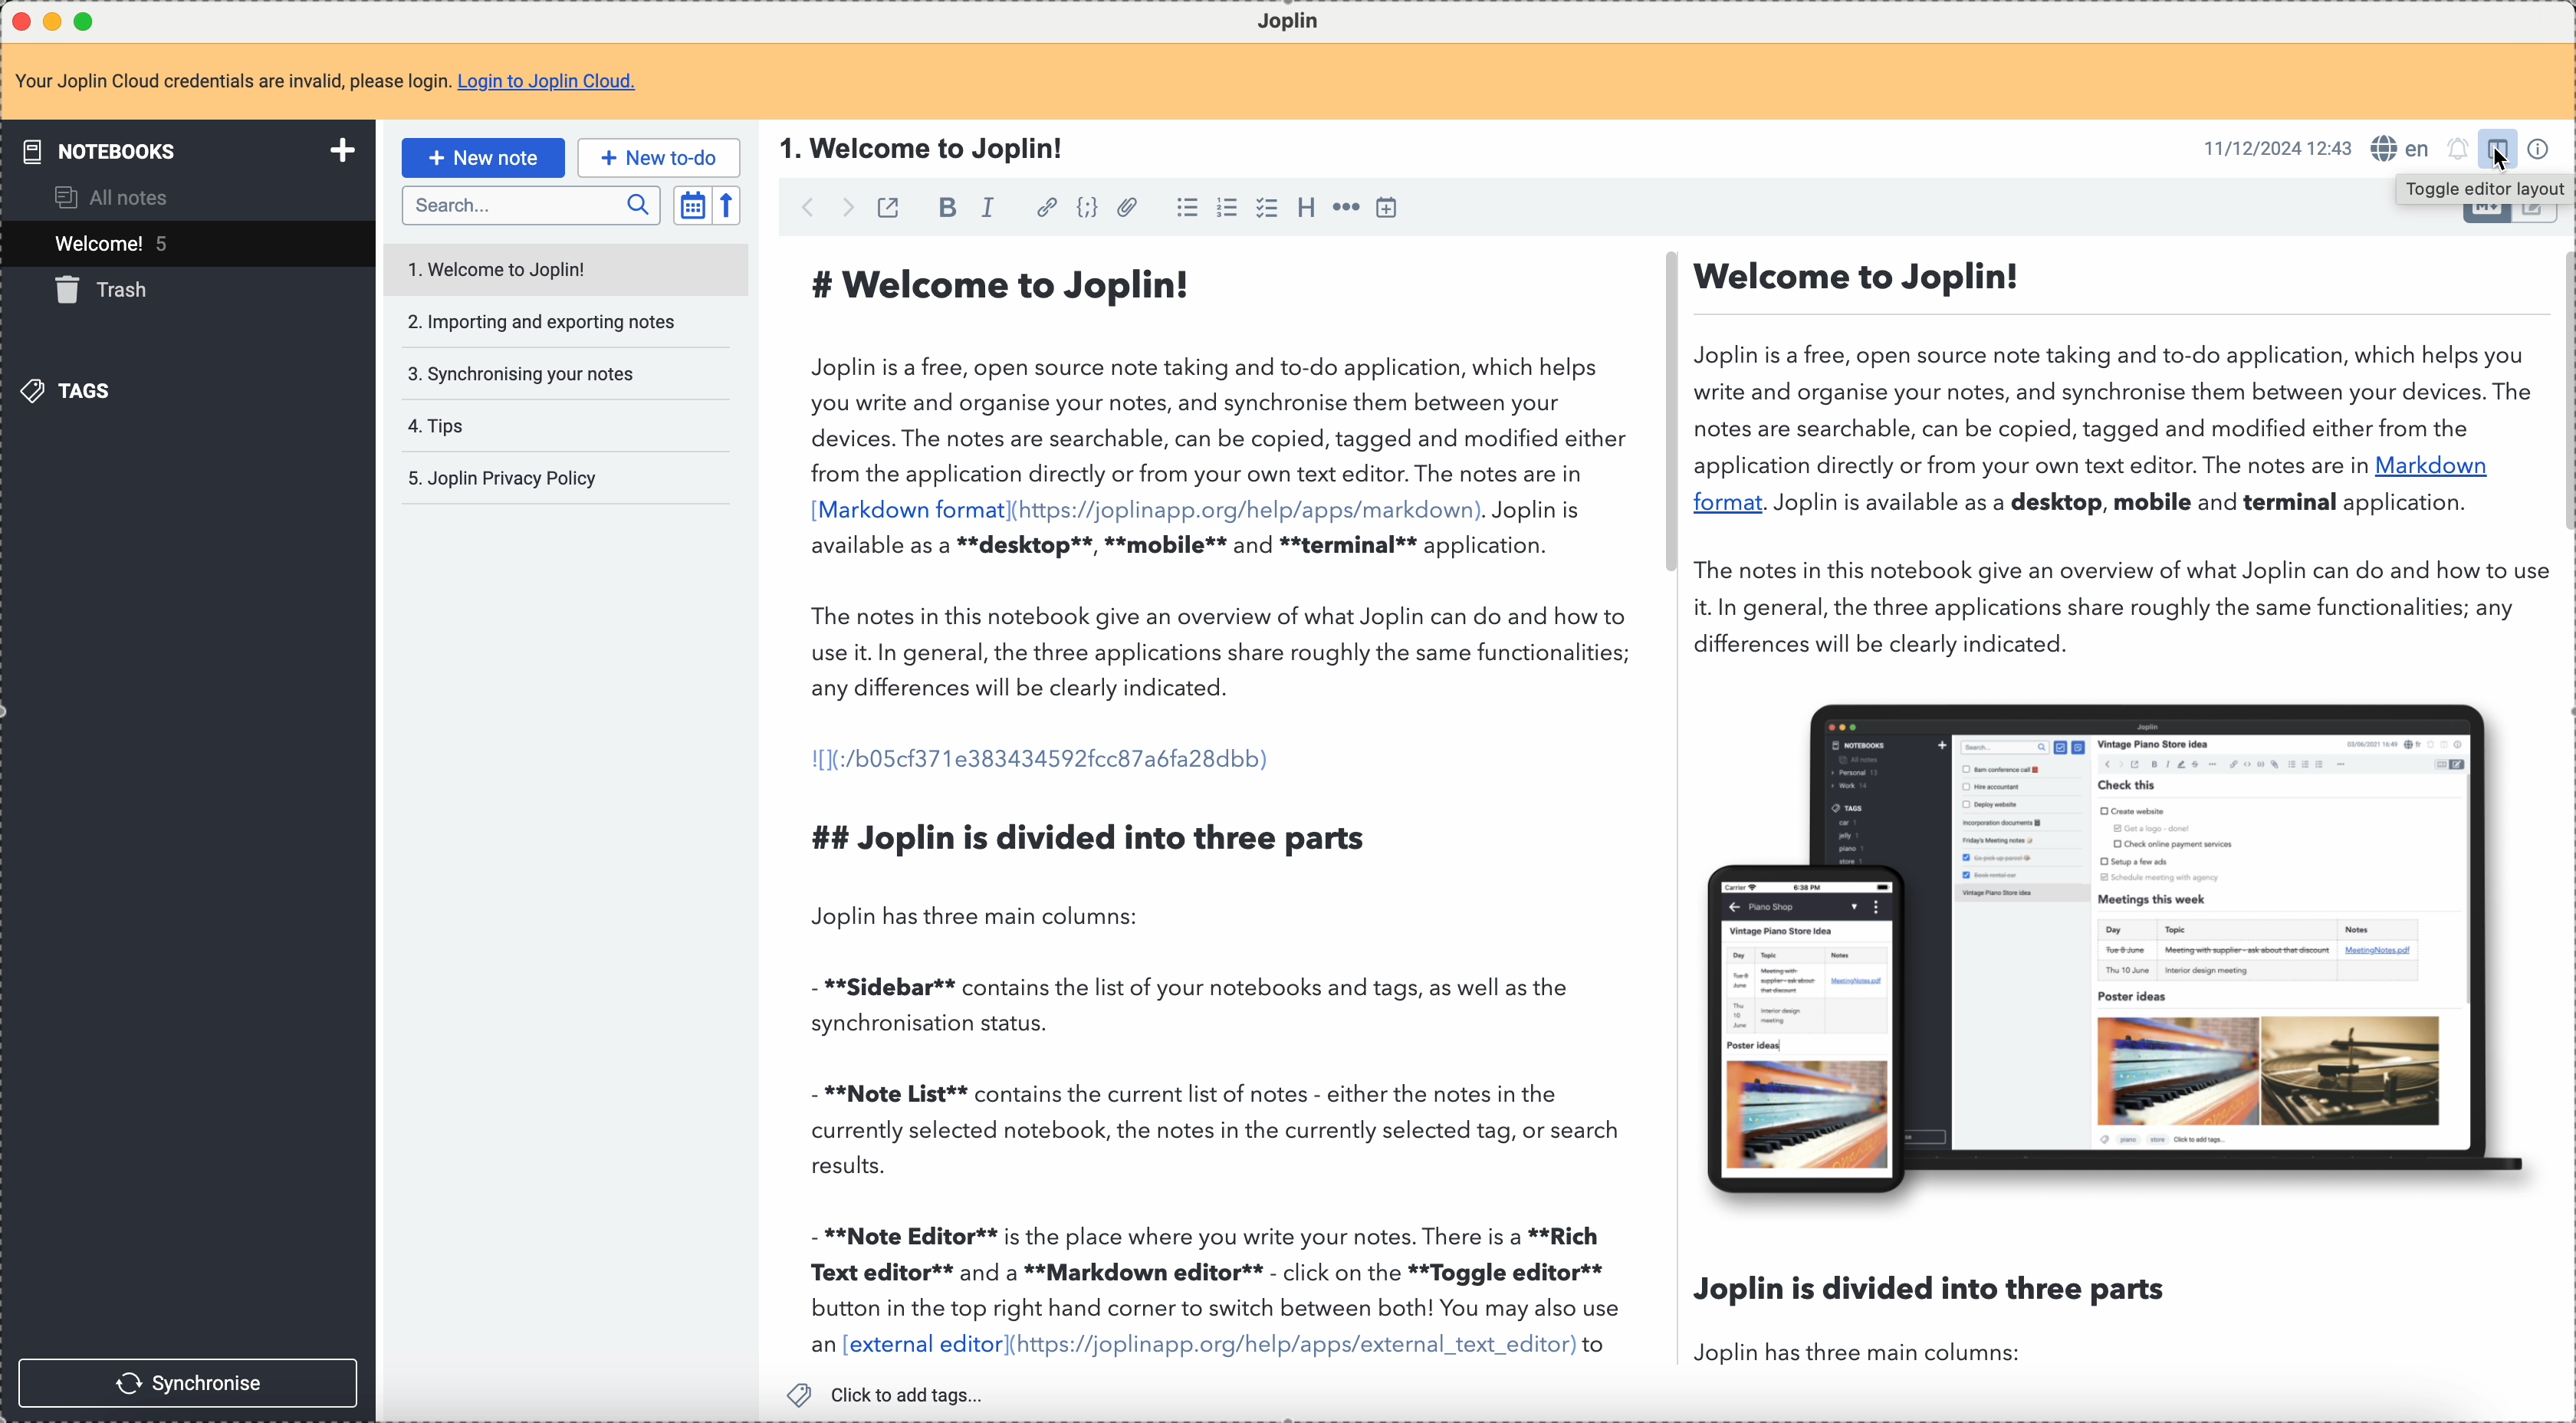 This screenshot has height=1423, width=2576. What do you see at coordinates (1538, 509) in the screenshot?
I see `Joplin is` at bounding box center [1538, 509].